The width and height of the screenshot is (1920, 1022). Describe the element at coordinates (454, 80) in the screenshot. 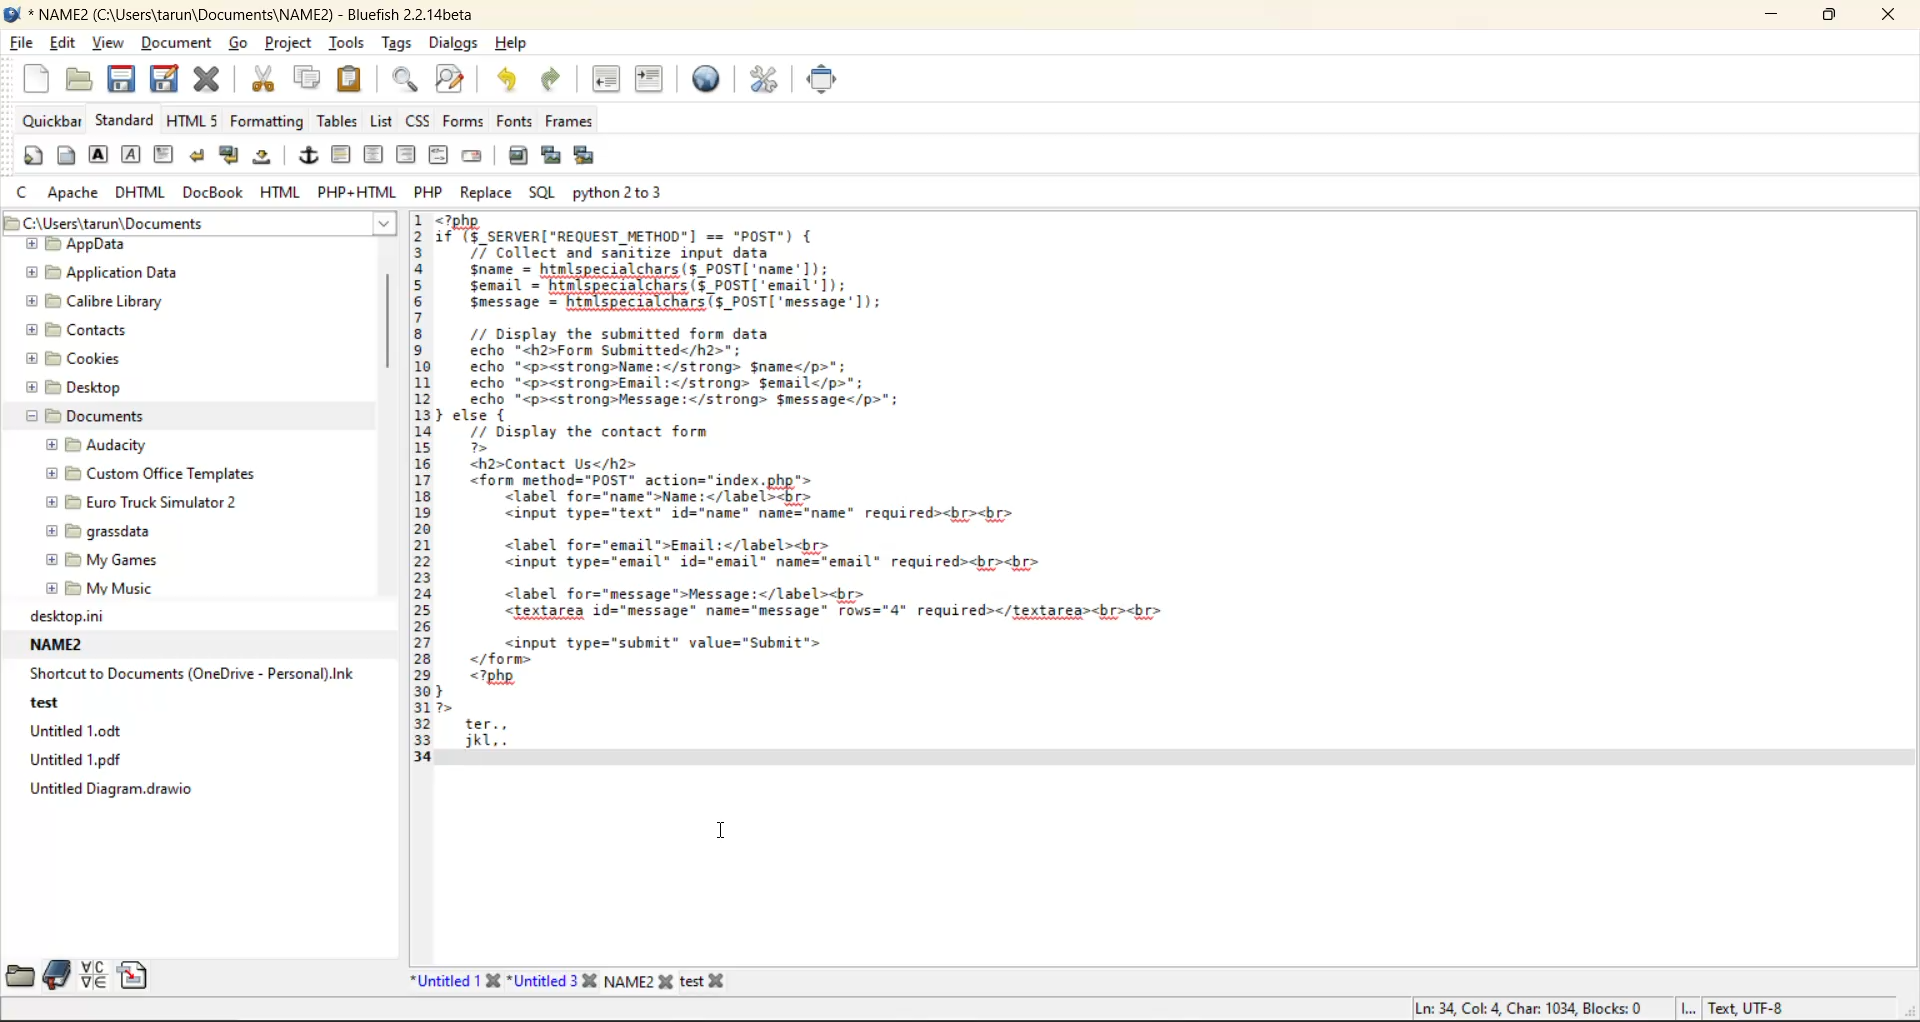

I see `find and replace` at that location.